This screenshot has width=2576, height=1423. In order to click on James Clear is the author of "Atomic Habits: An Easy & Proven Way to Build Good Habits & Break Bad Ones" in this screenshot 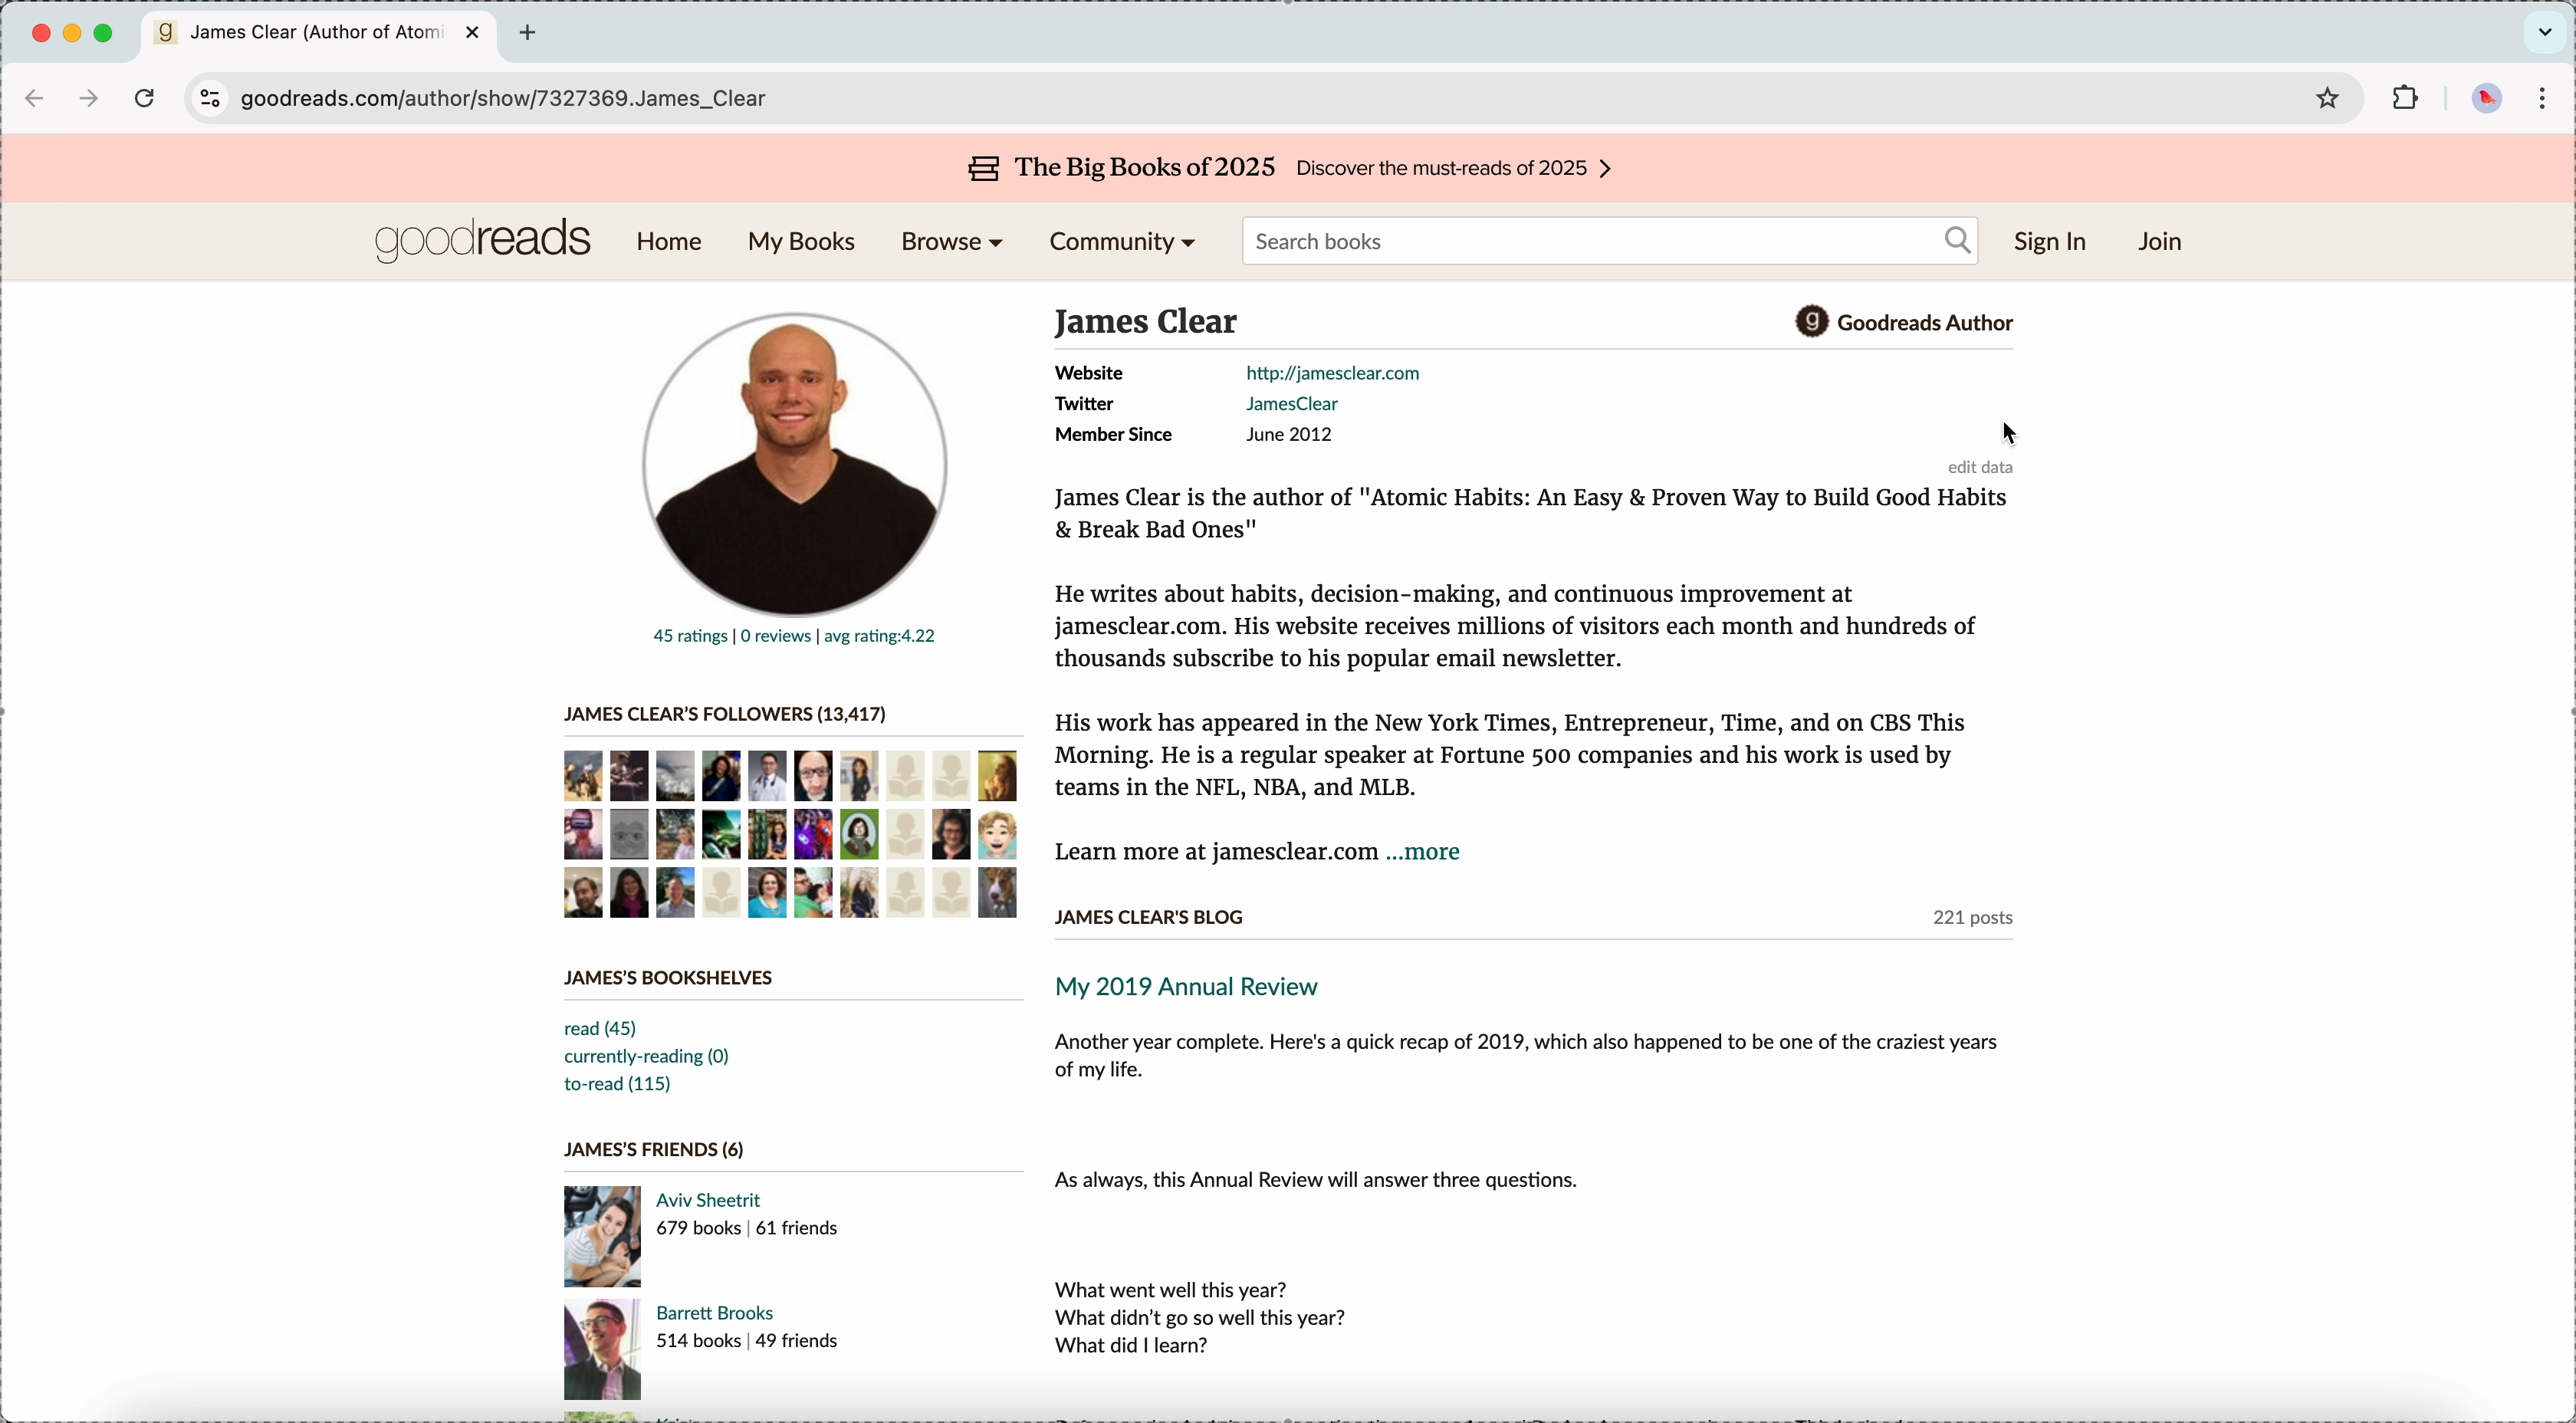, I will do `click(1535, 517)`.